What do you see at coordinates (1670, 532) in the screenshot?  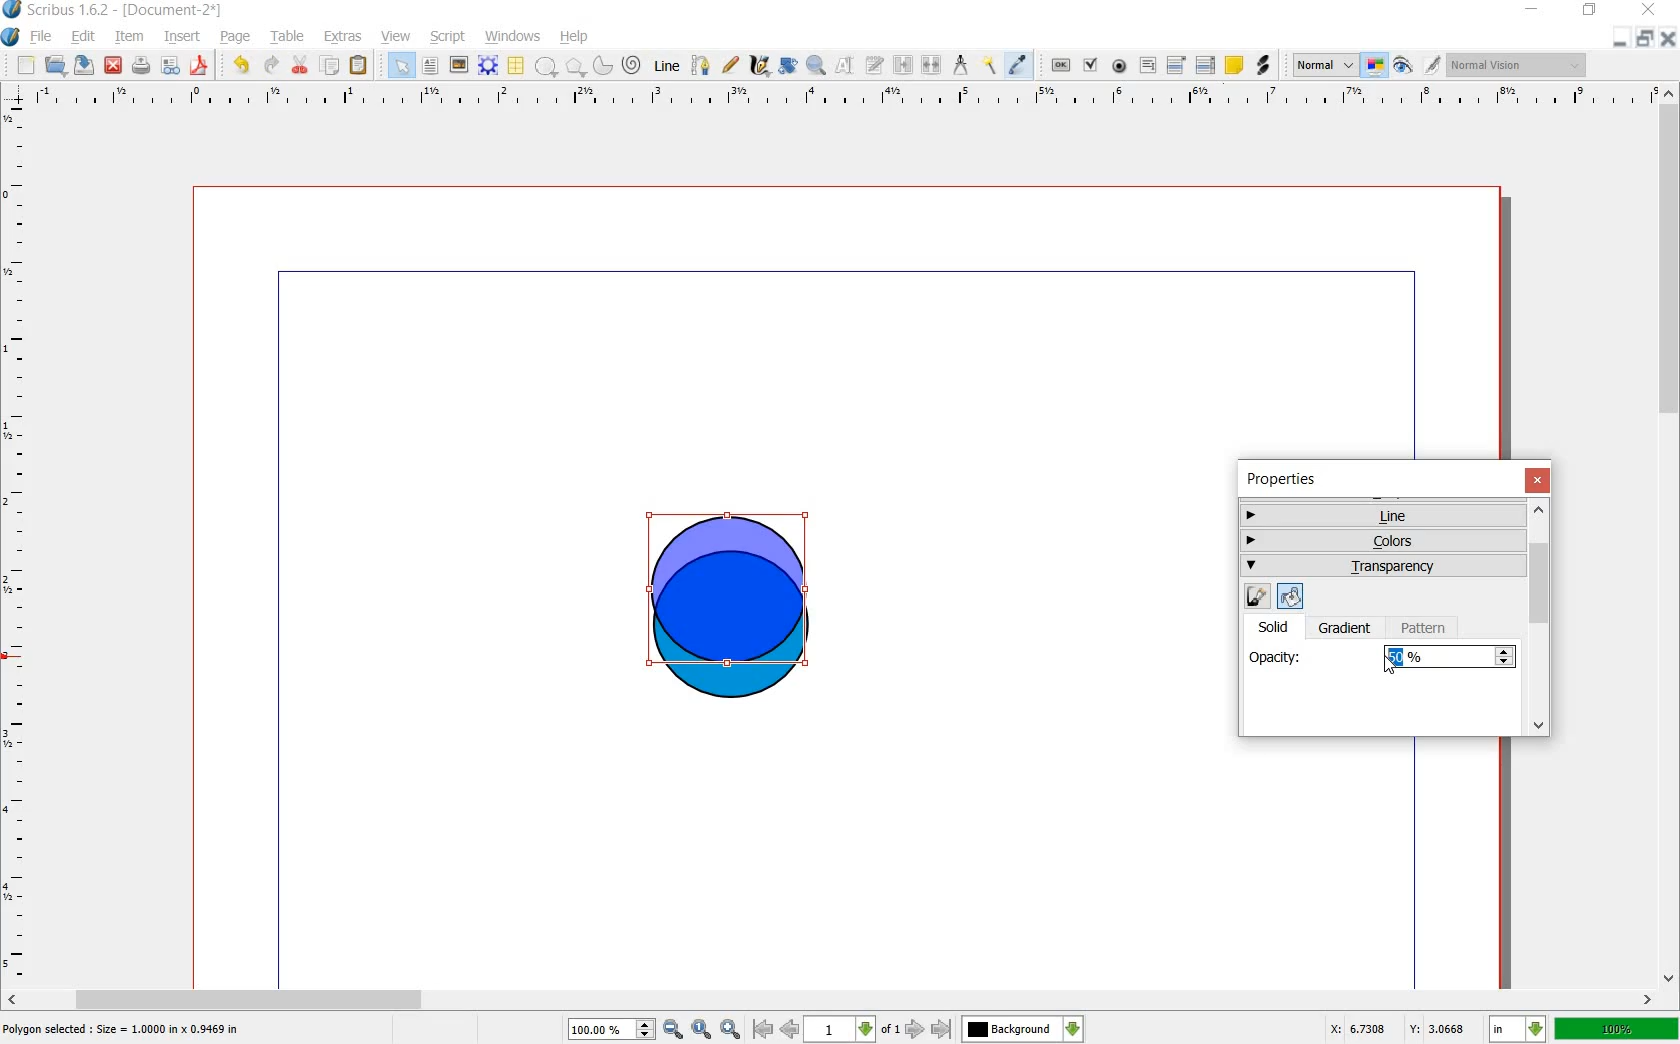 I see `scroll bar` at bounding box center [1670, 532].